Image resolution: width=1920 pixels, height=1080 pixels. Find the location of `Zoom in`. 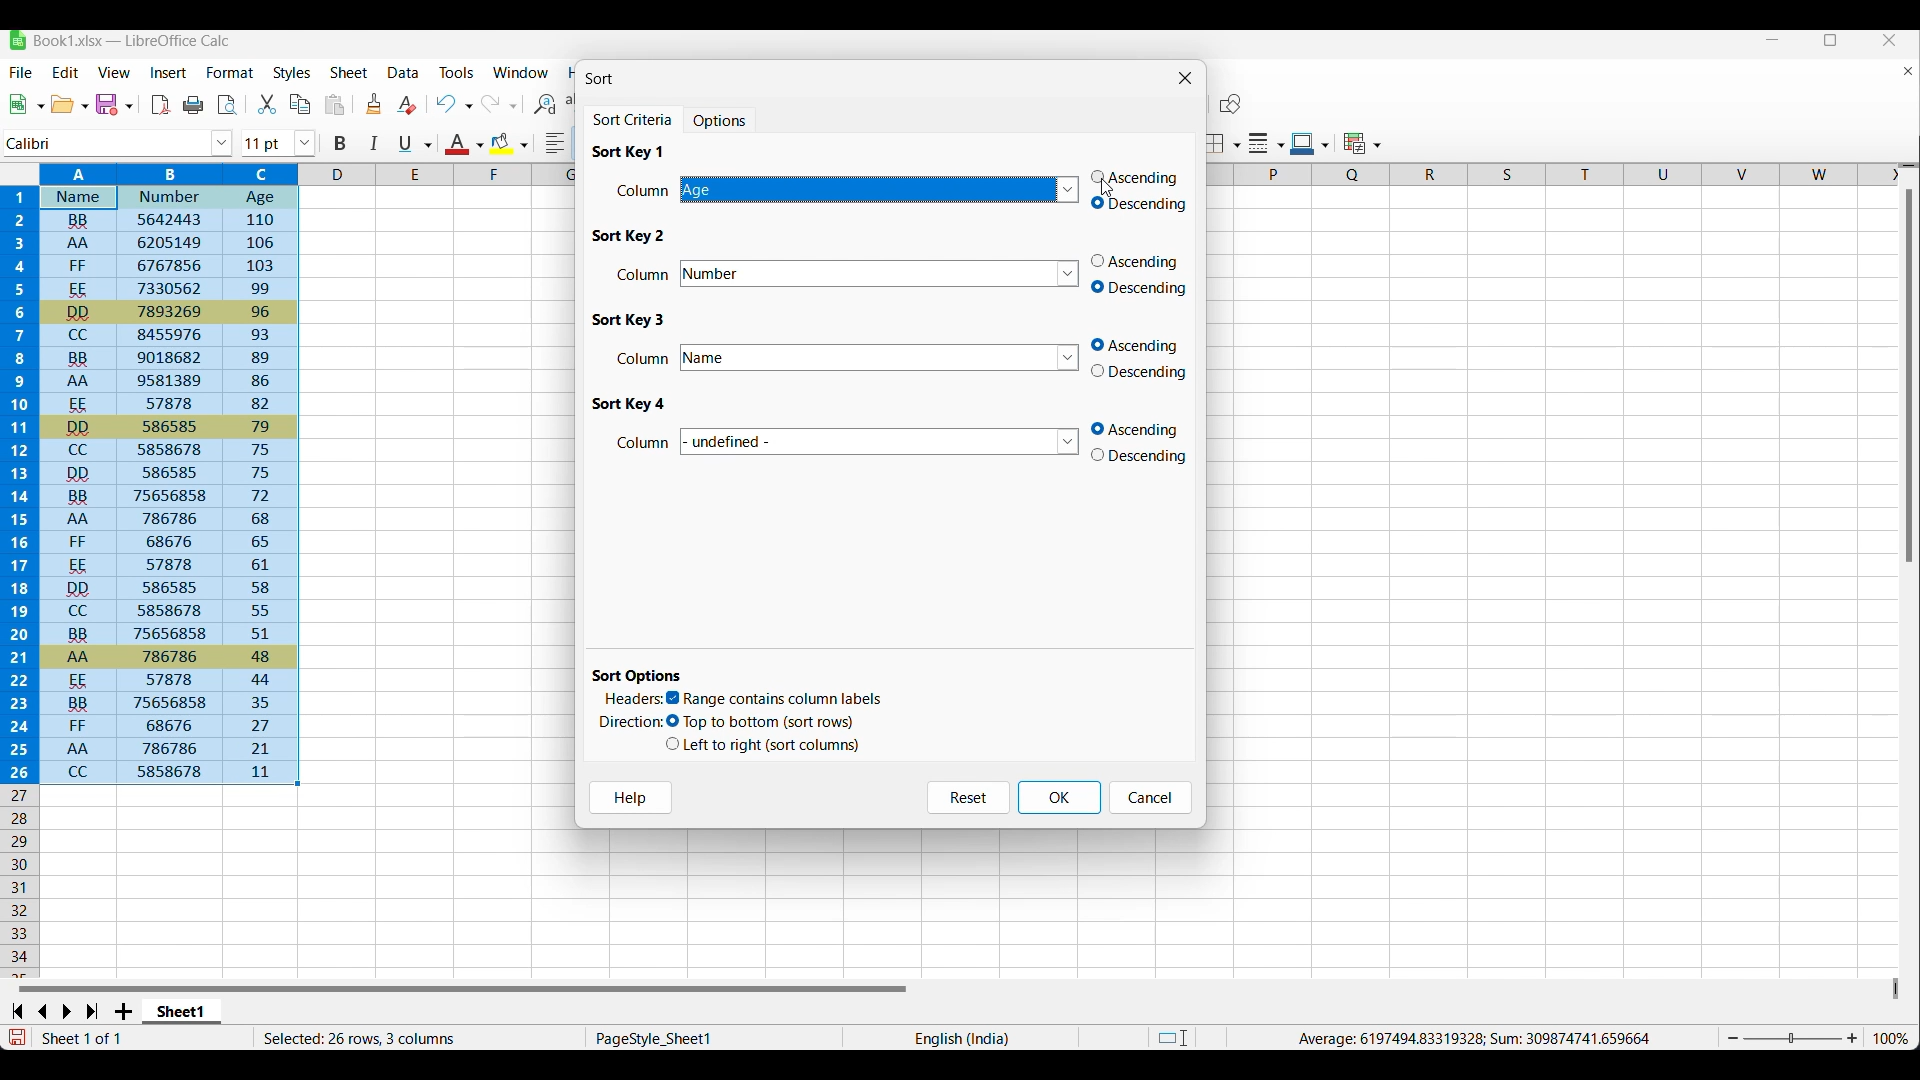

Zoom in is located at coordinates (1852, 1038).